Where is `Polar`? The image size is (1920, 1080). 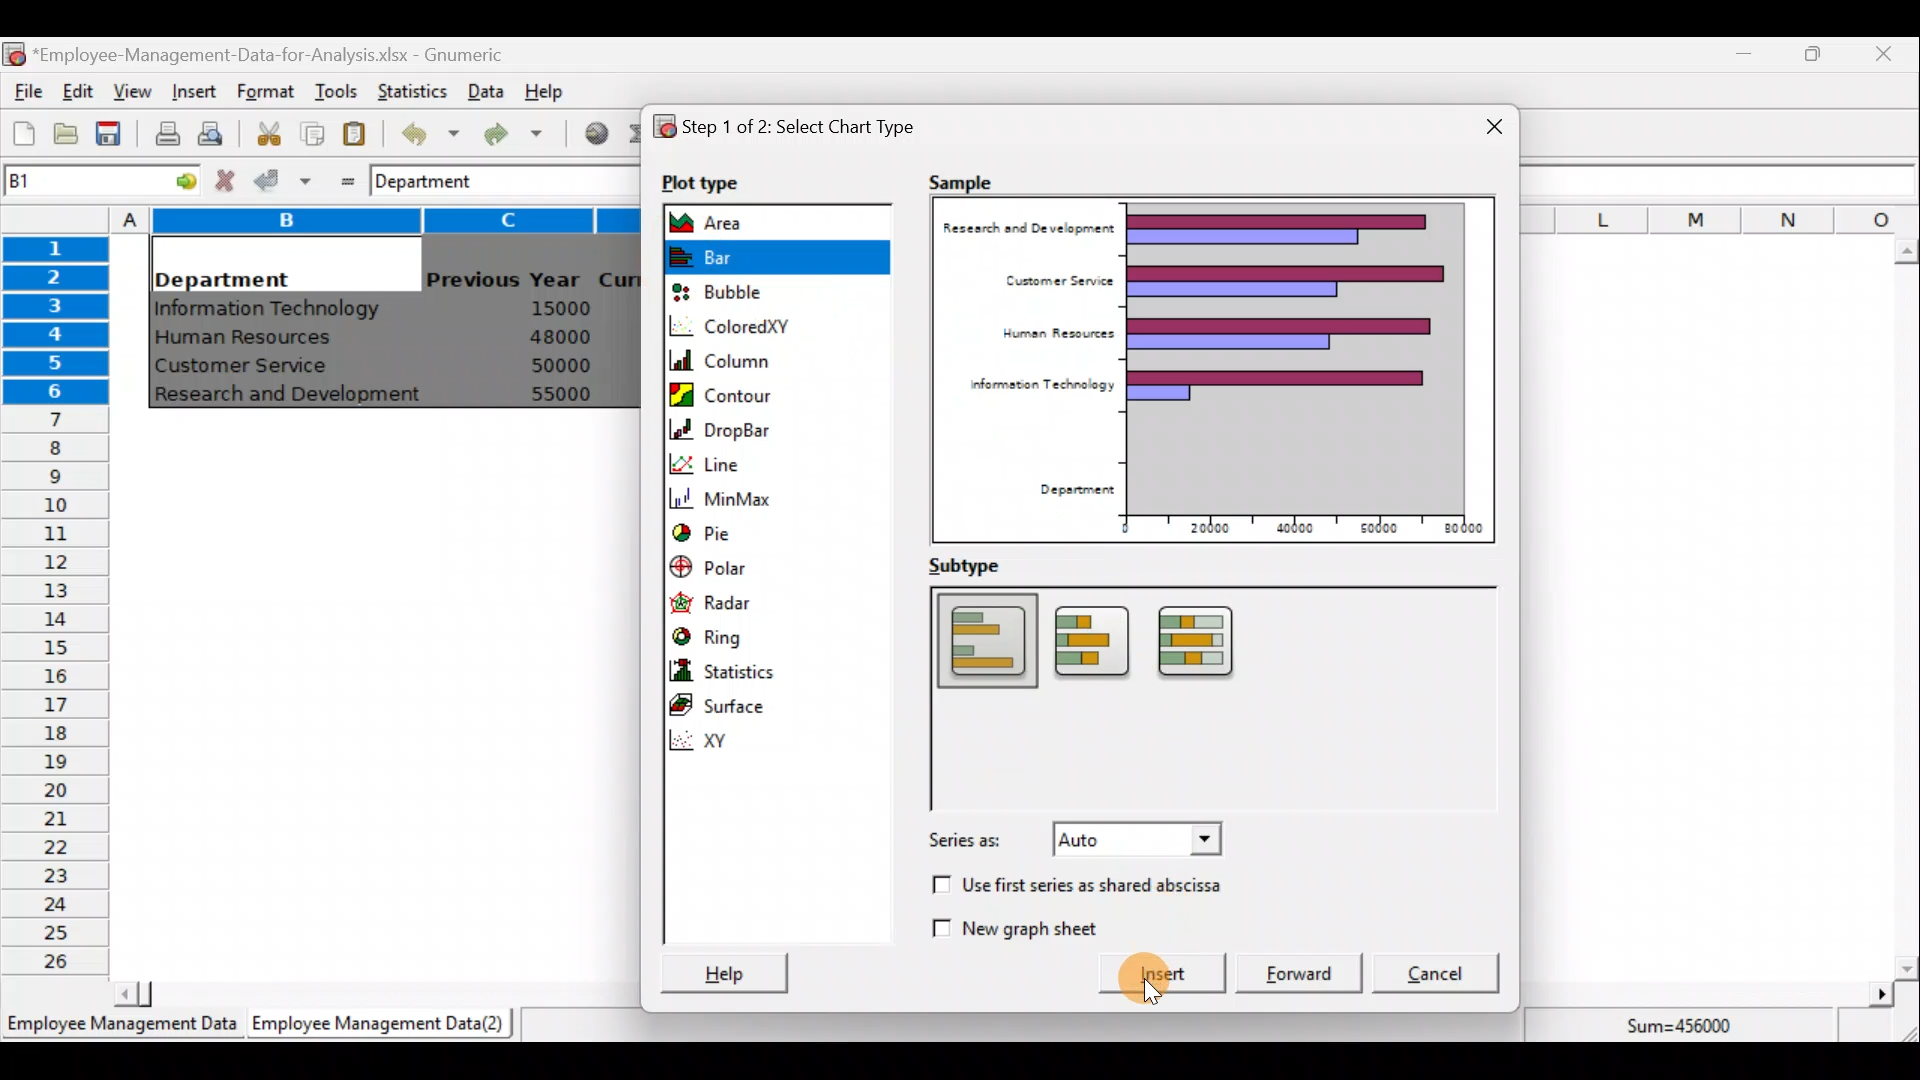
Polar is located at coordinates (753, 571).